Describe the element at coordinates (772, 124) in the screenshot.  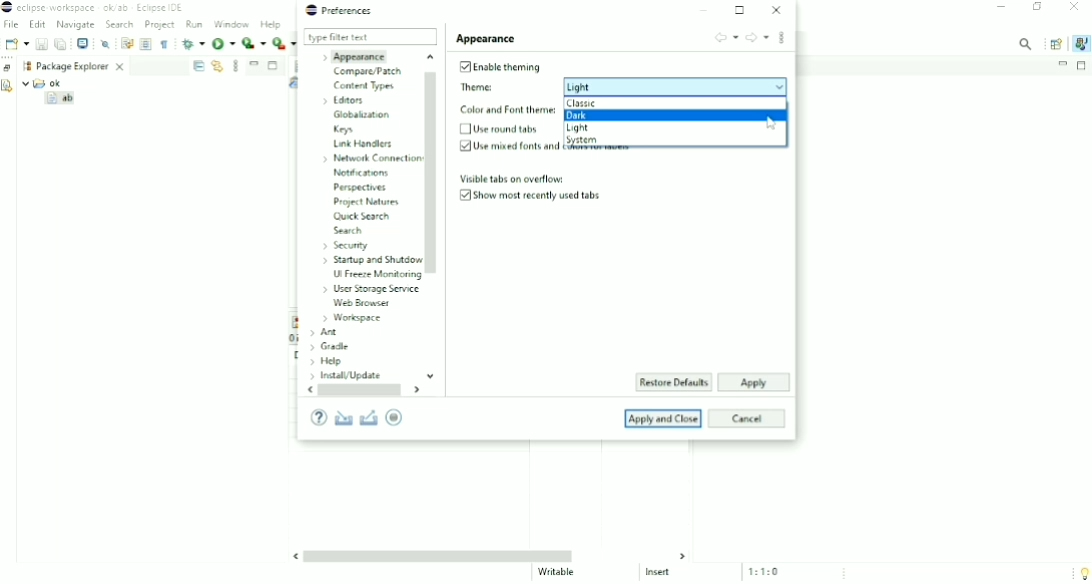
I see `Cursor` at that location.